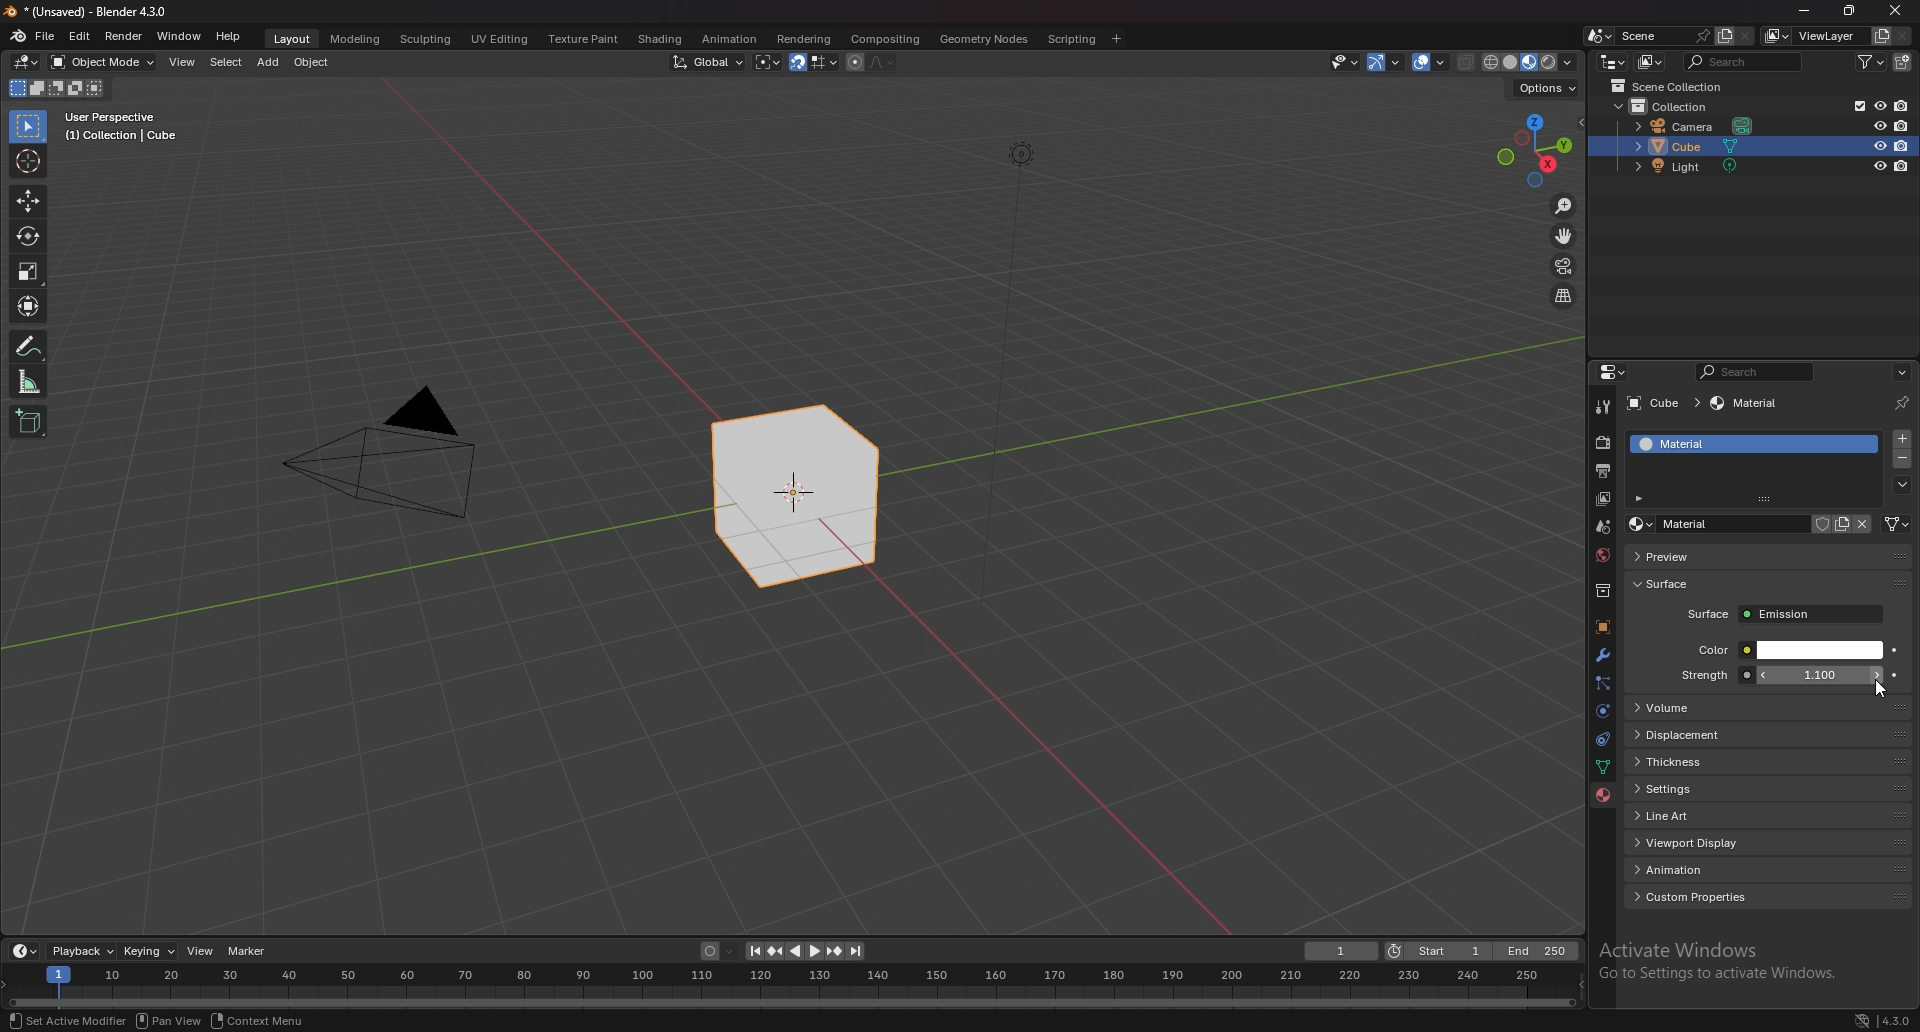  I want to click on gizmo, so click(1389, 61).